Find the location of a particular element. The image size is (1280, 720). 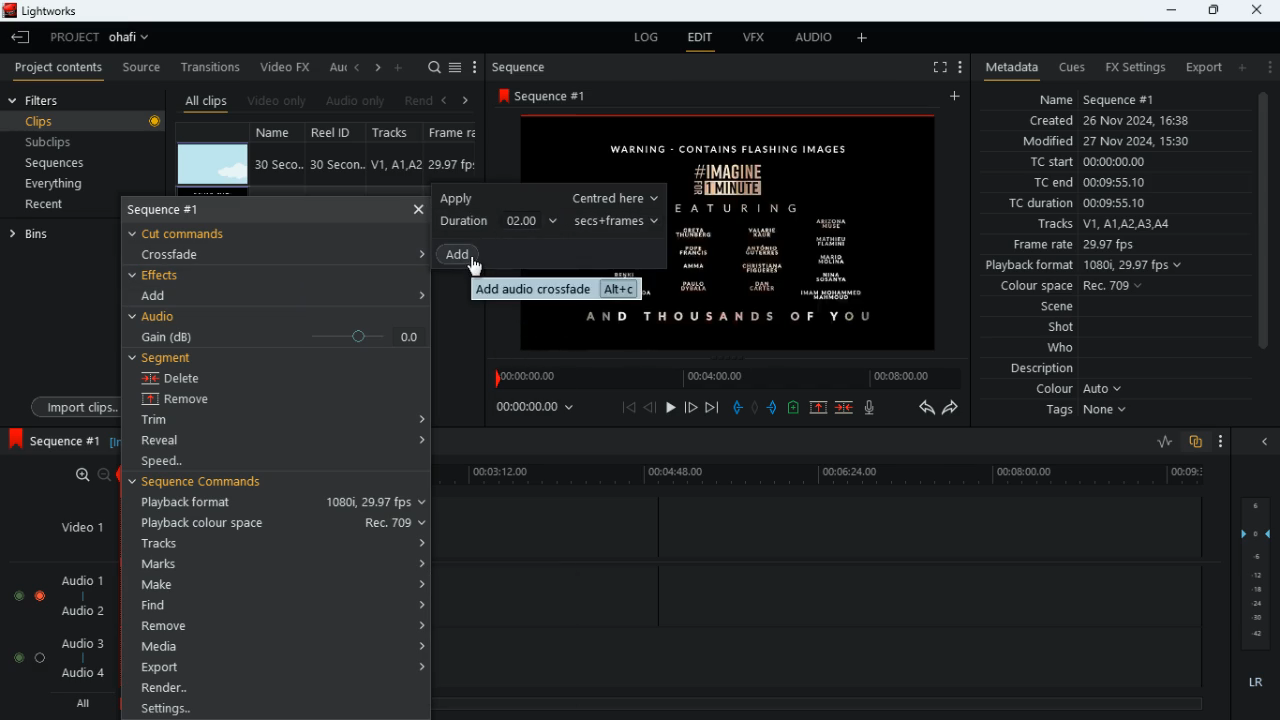

filters is located at coordinates (38, 100).